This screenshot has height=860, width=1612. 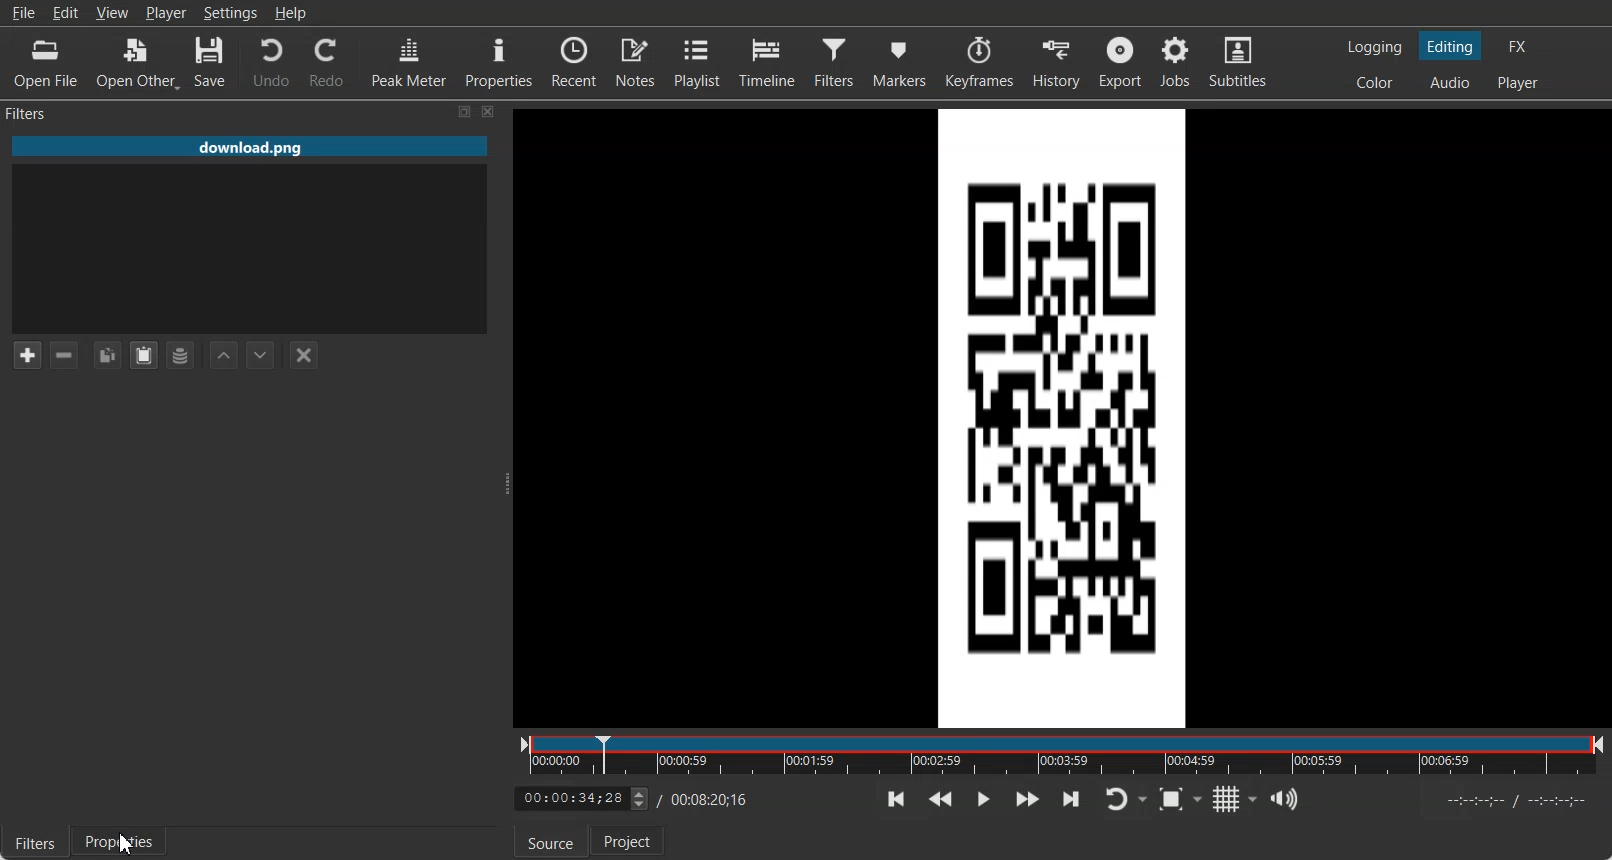 I want to click on Filters, so click(x=835, y=62).